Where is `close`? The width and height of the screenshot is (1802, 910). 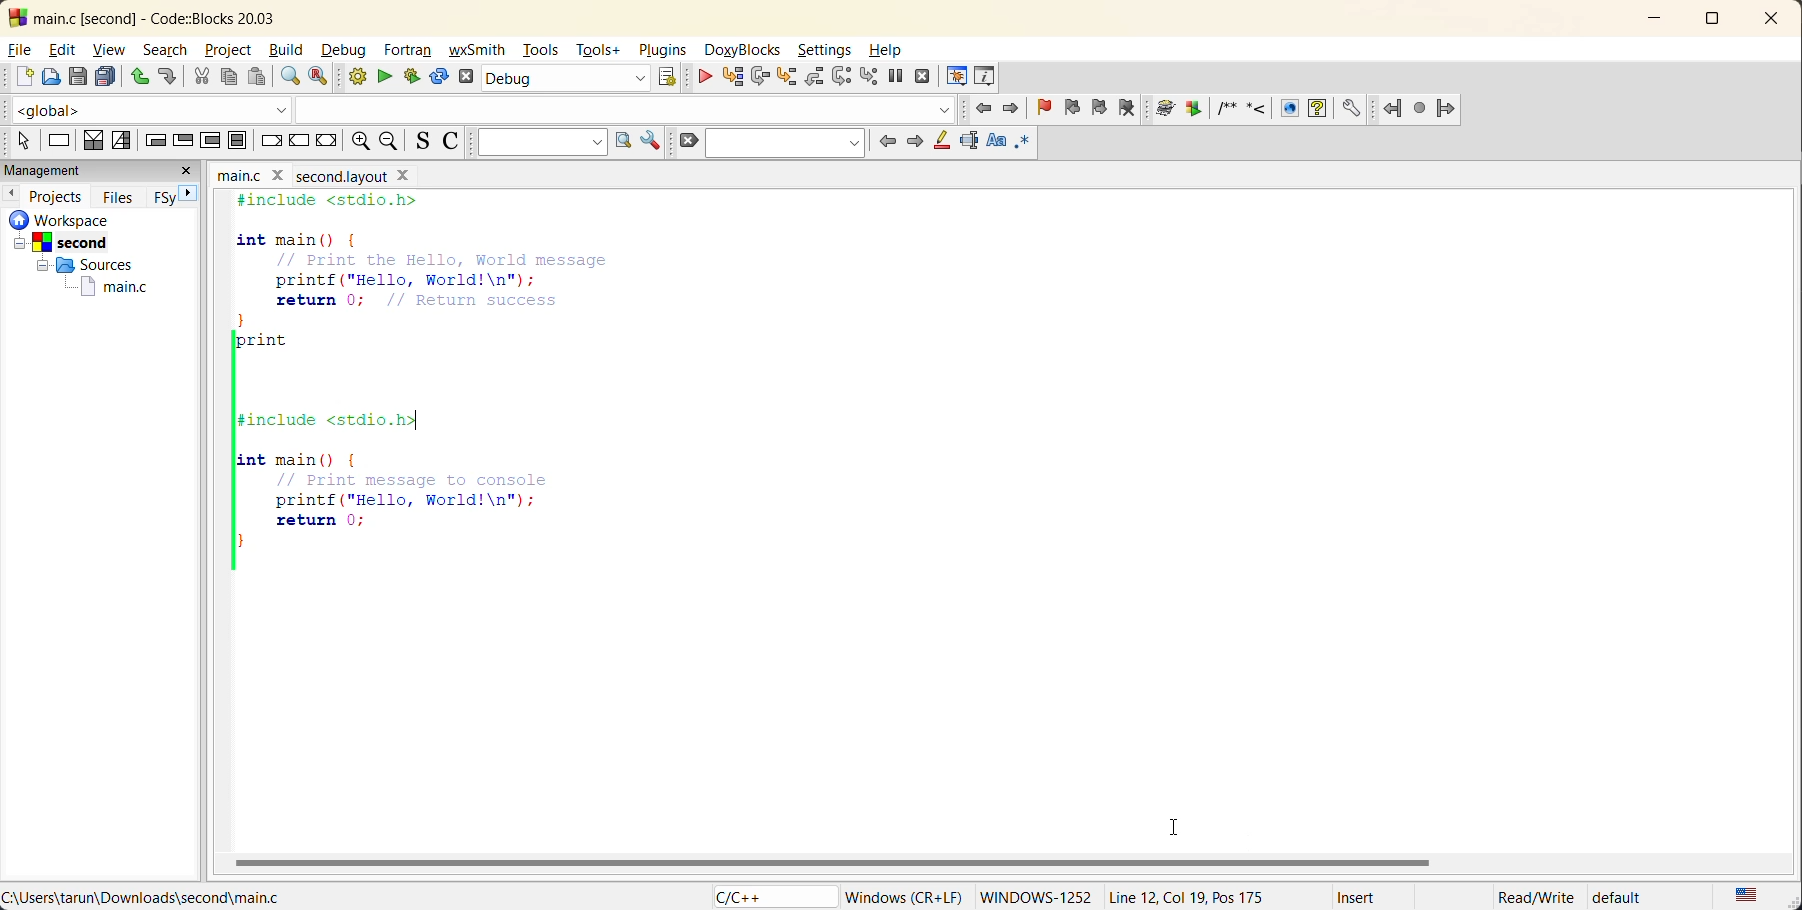
close is located at coordinates (190, 172).